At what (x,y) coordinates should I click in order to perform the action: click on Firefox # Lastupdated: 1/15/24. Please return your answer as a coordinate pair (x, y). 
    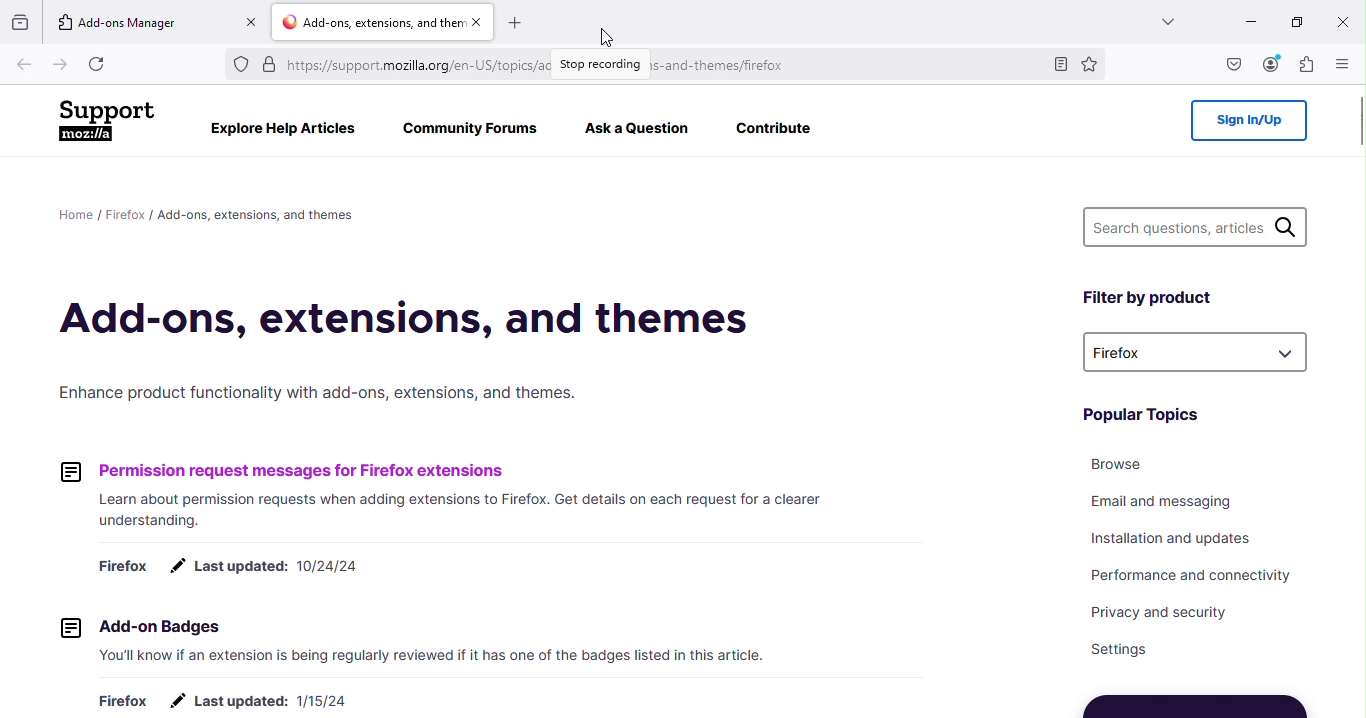
    Looking at the image, I should click on (213, 702).